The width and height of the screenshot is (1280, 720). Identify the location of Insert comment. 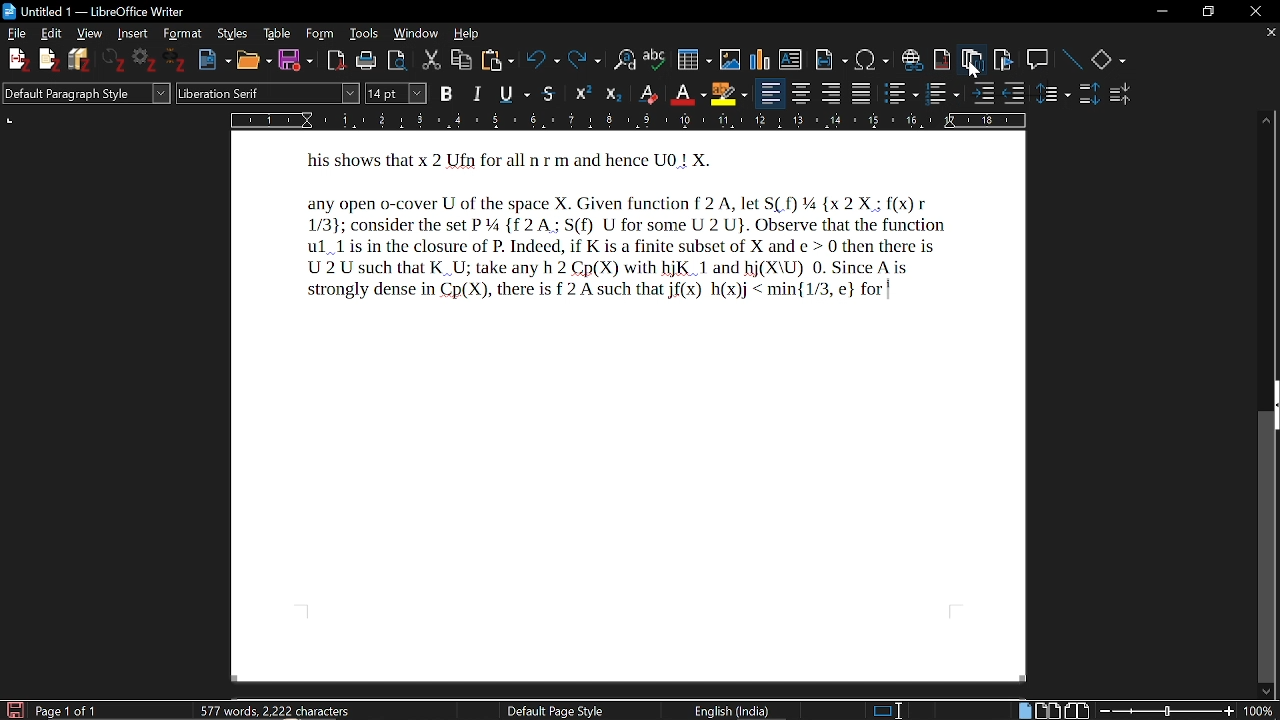
(1039, 60).